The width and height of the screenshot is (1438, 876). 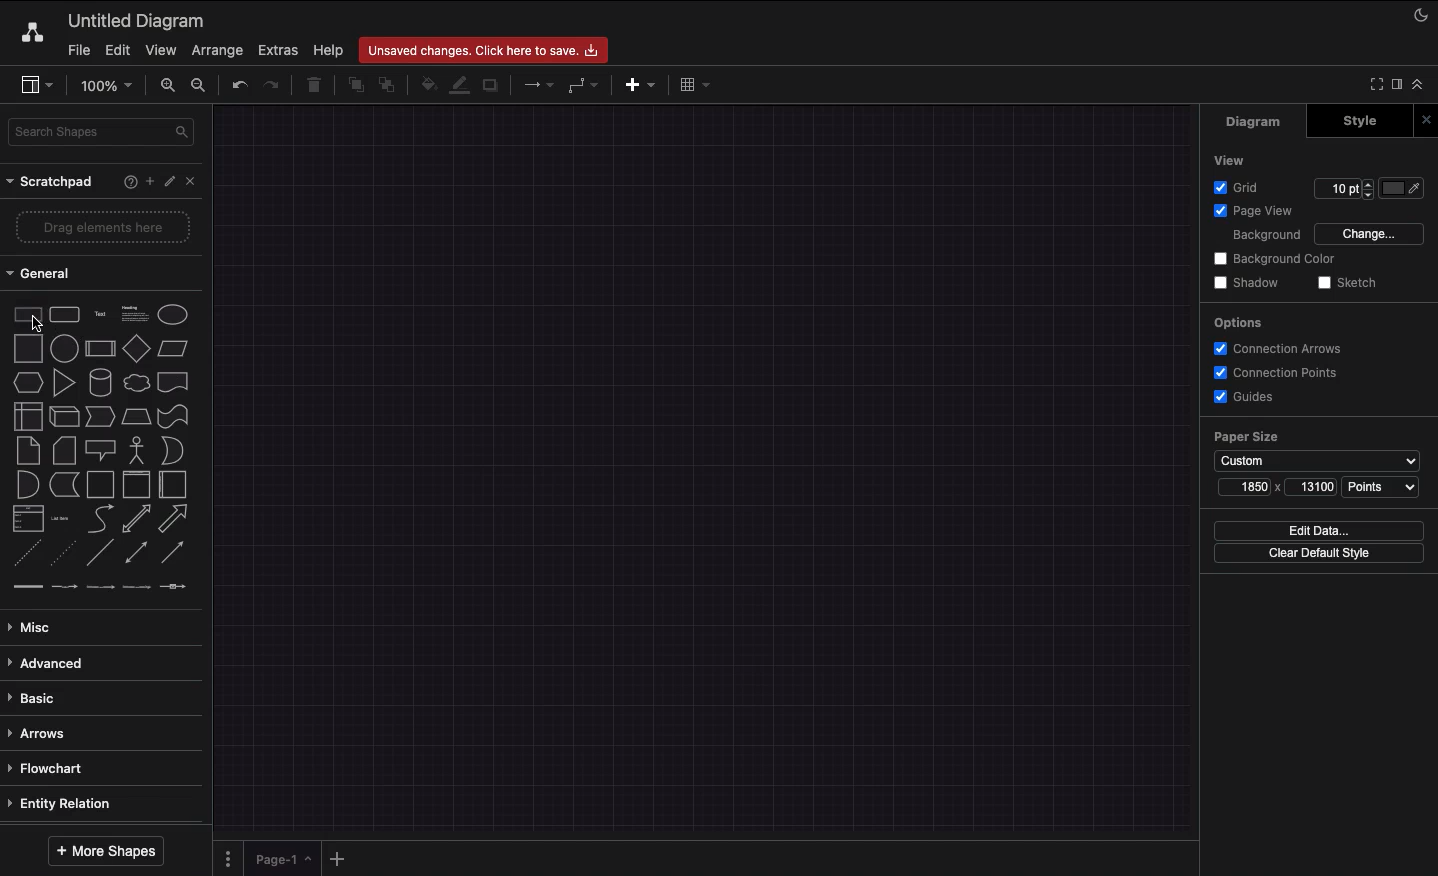 What do you see at coordinates (387, 88) in the screenshot?
I see `To back` at bounding box center [387, 88].